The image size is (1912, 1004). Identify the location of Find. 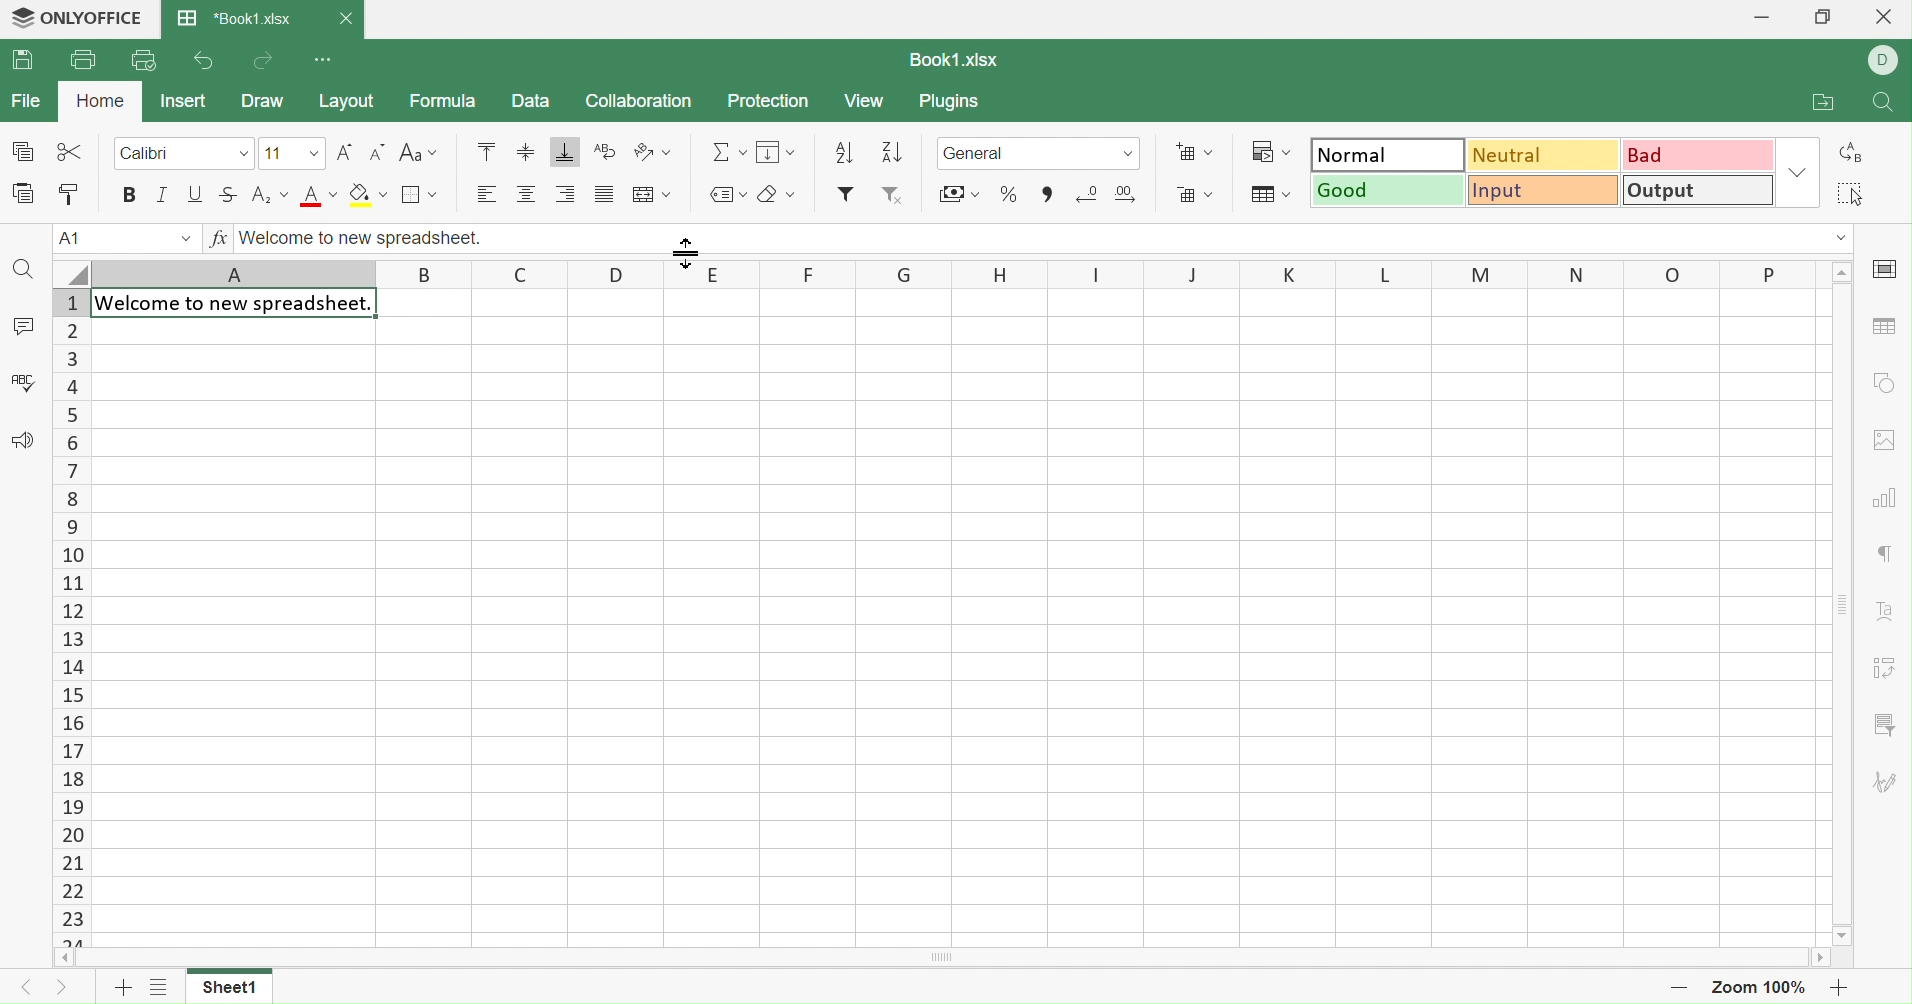
(1885, 105).